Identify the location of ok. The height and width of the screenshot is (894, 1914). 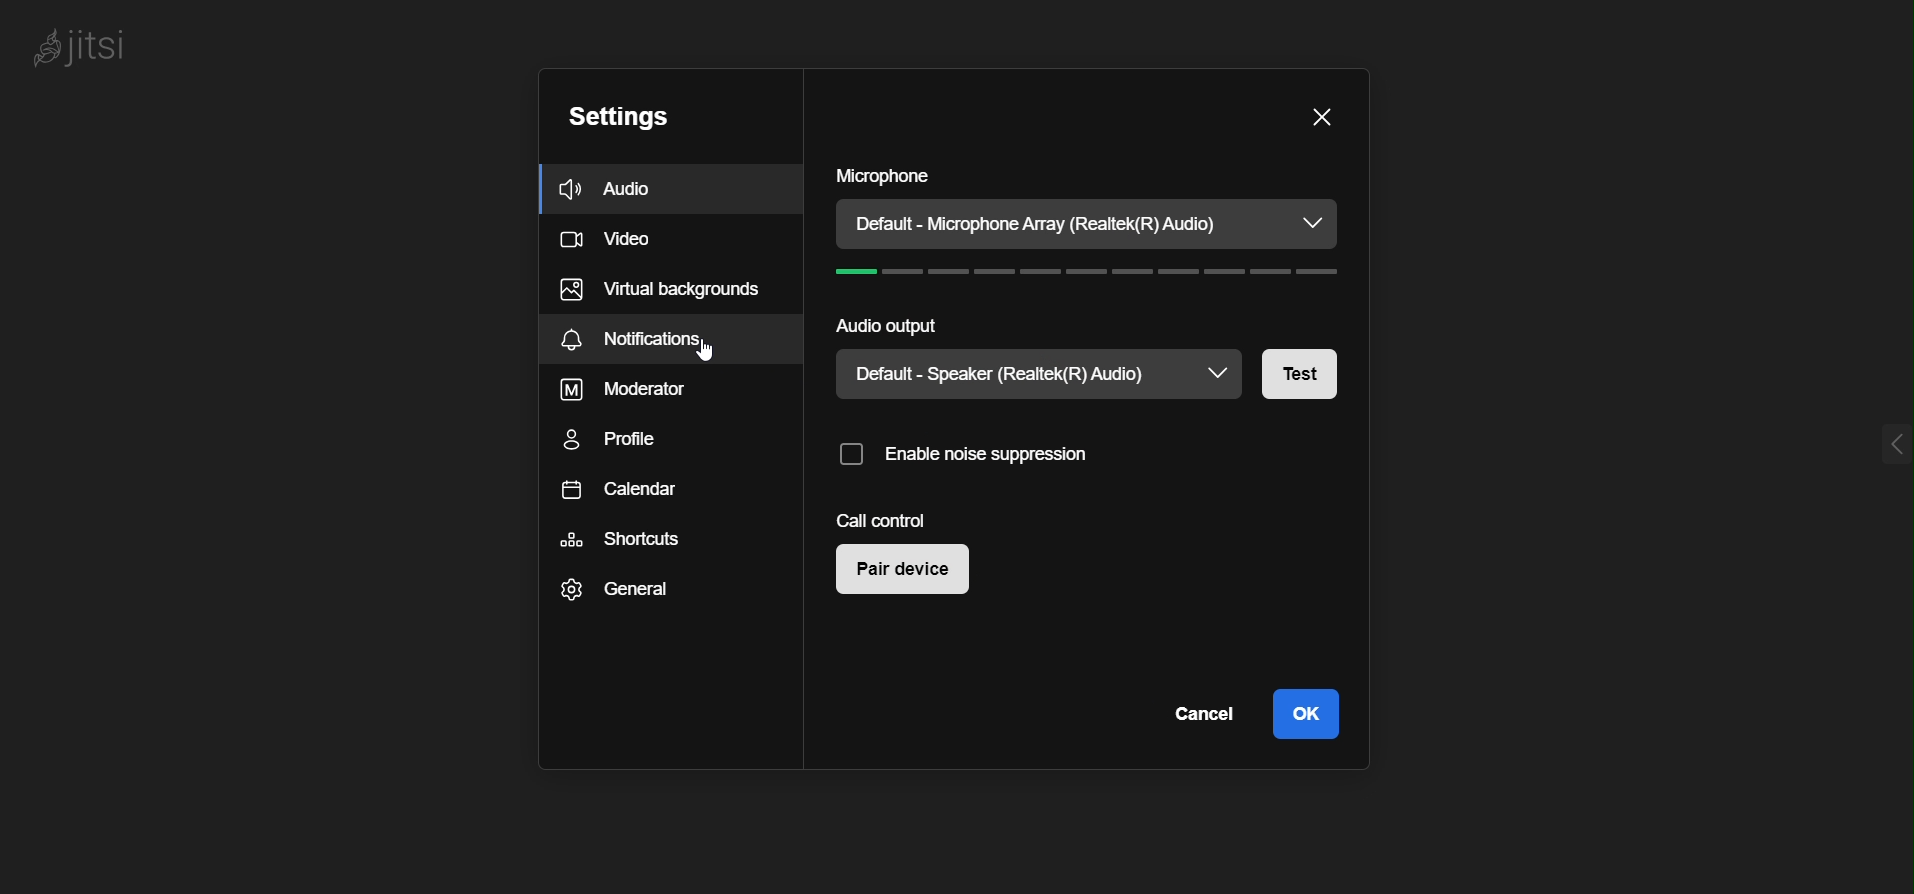
(1311, 714).